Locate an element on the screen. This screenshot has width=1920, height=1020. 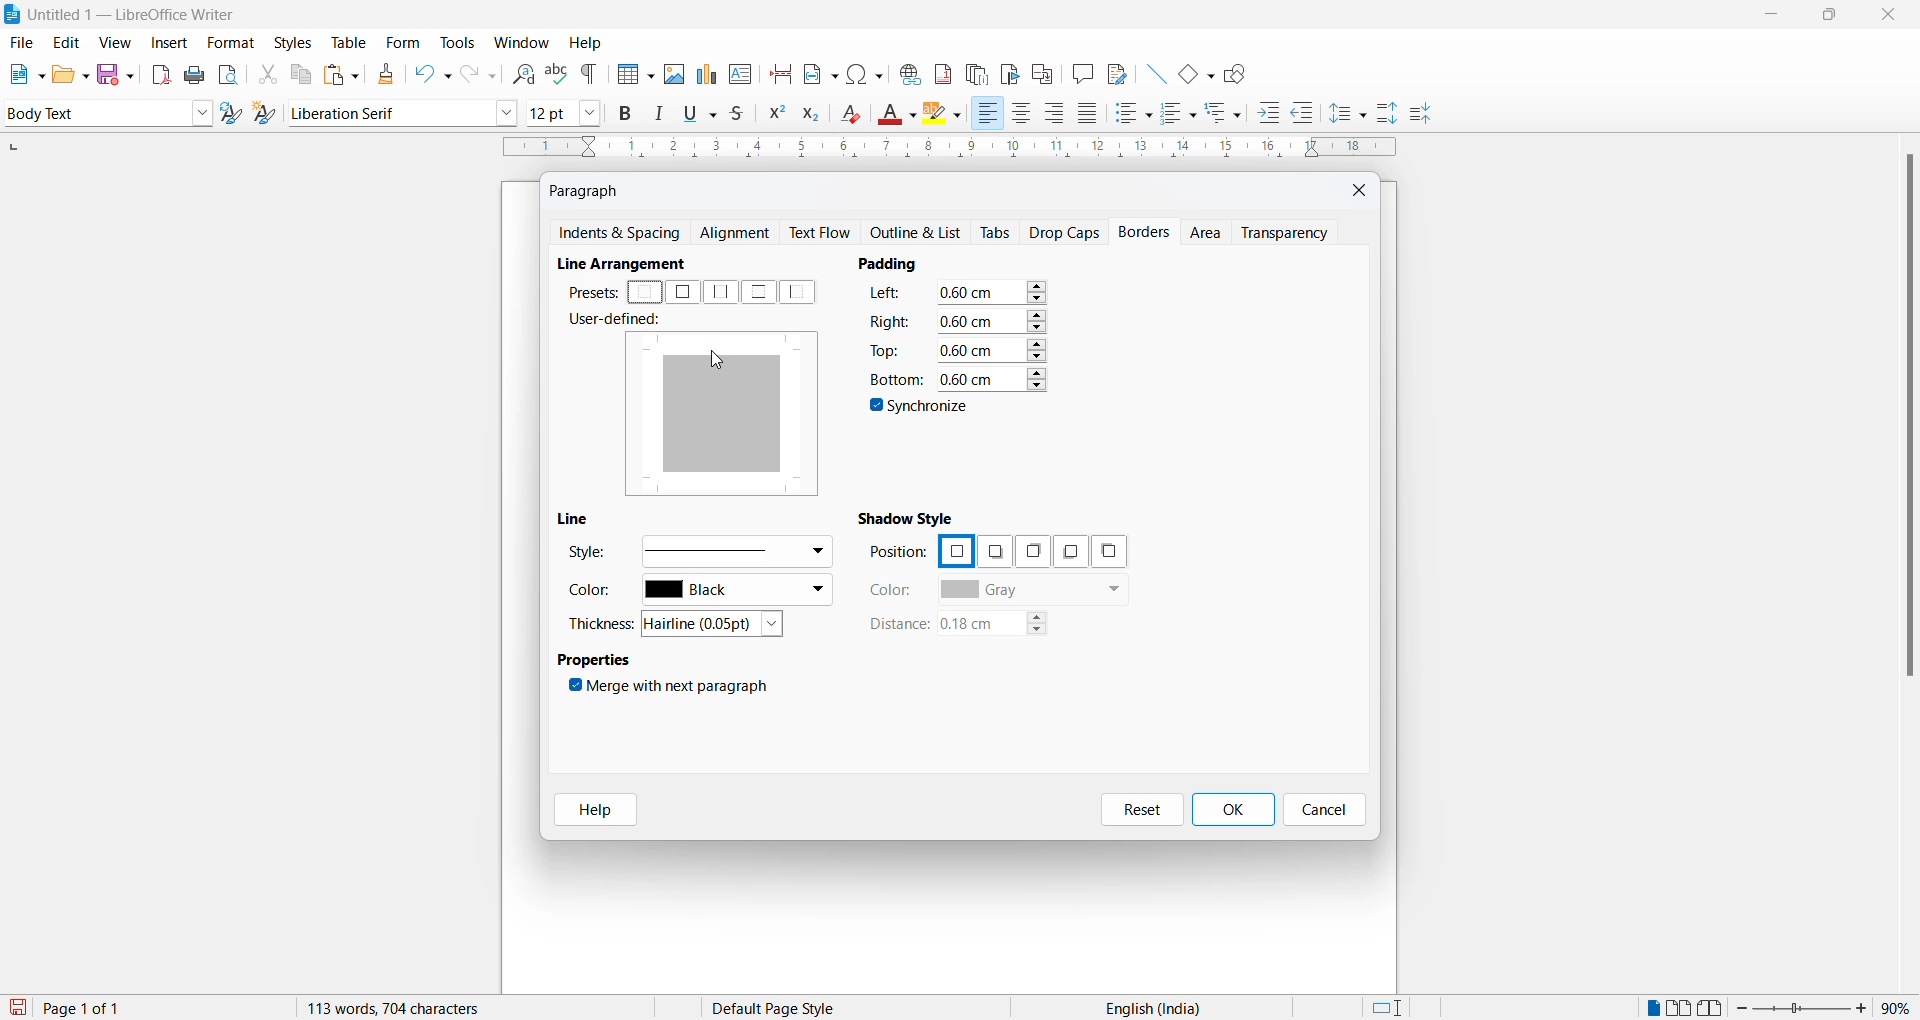
text align center is located at coordinates (1022, 114).